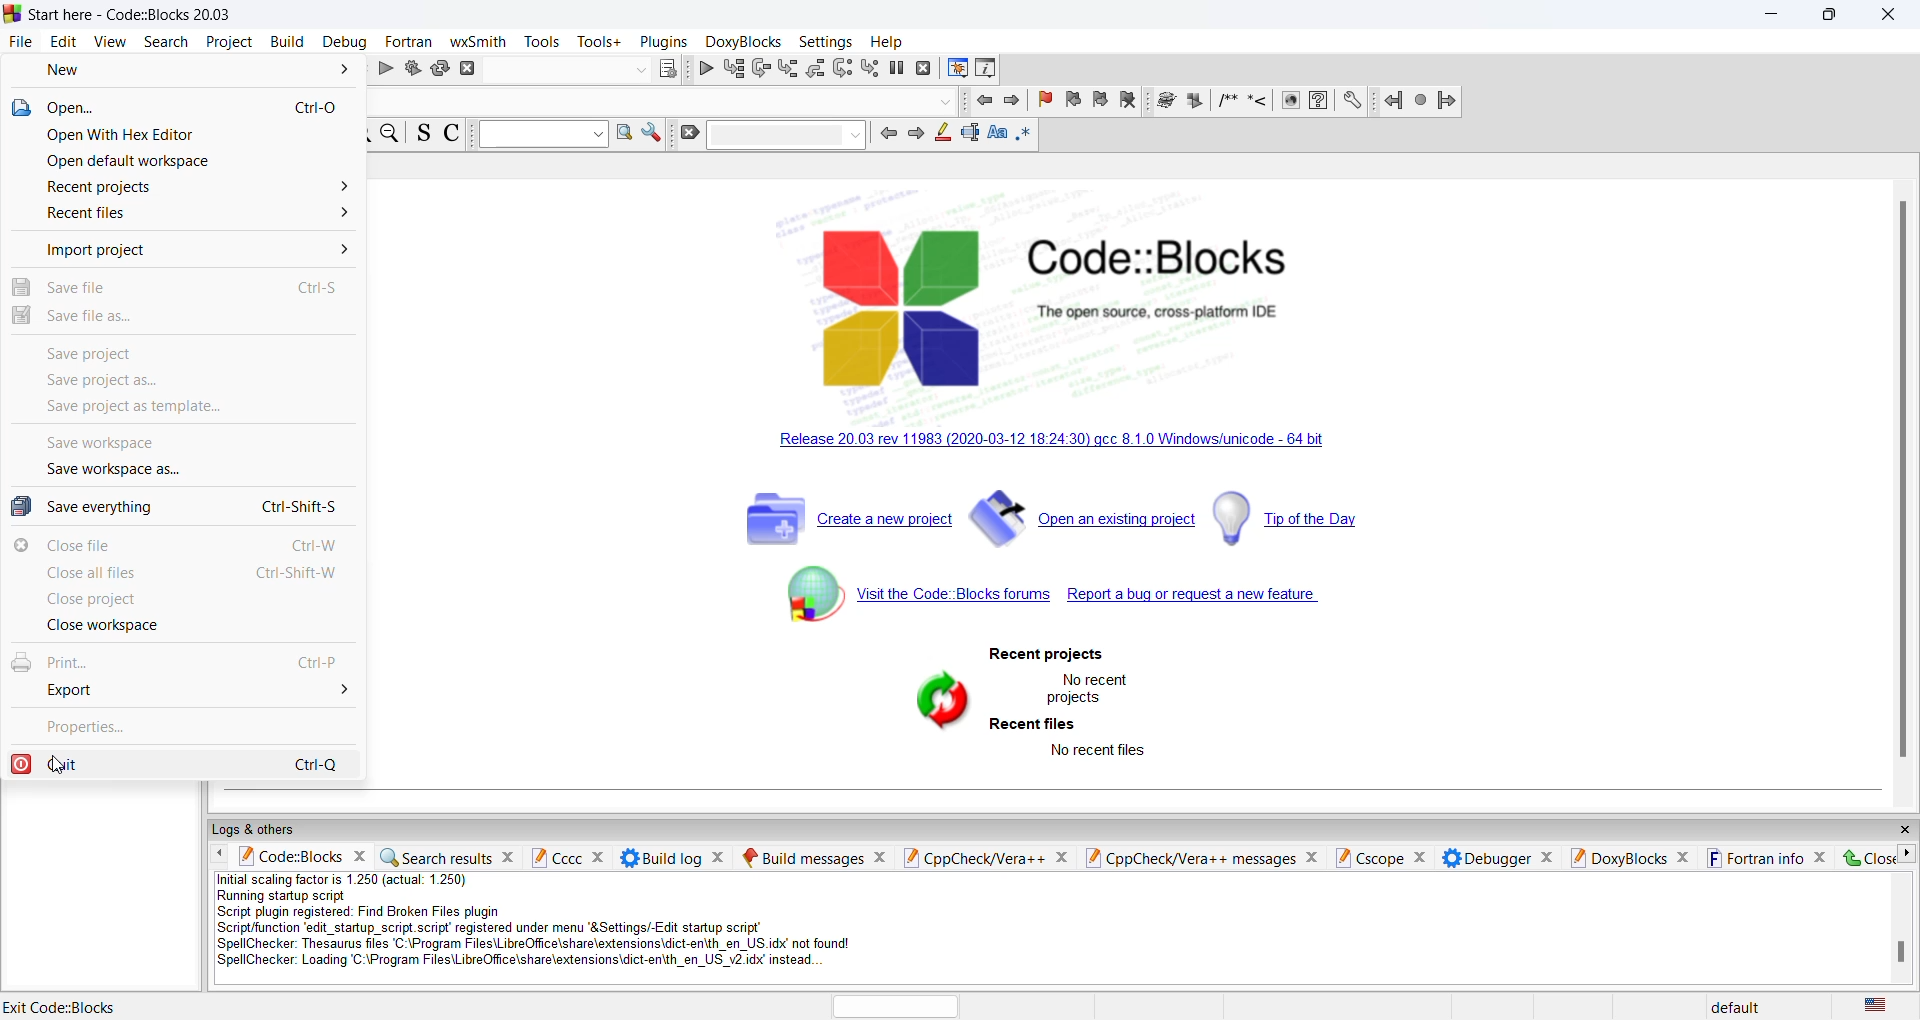 This screenshot has height=1020, width=1920. I want to click on source comments, so click(425, 135).